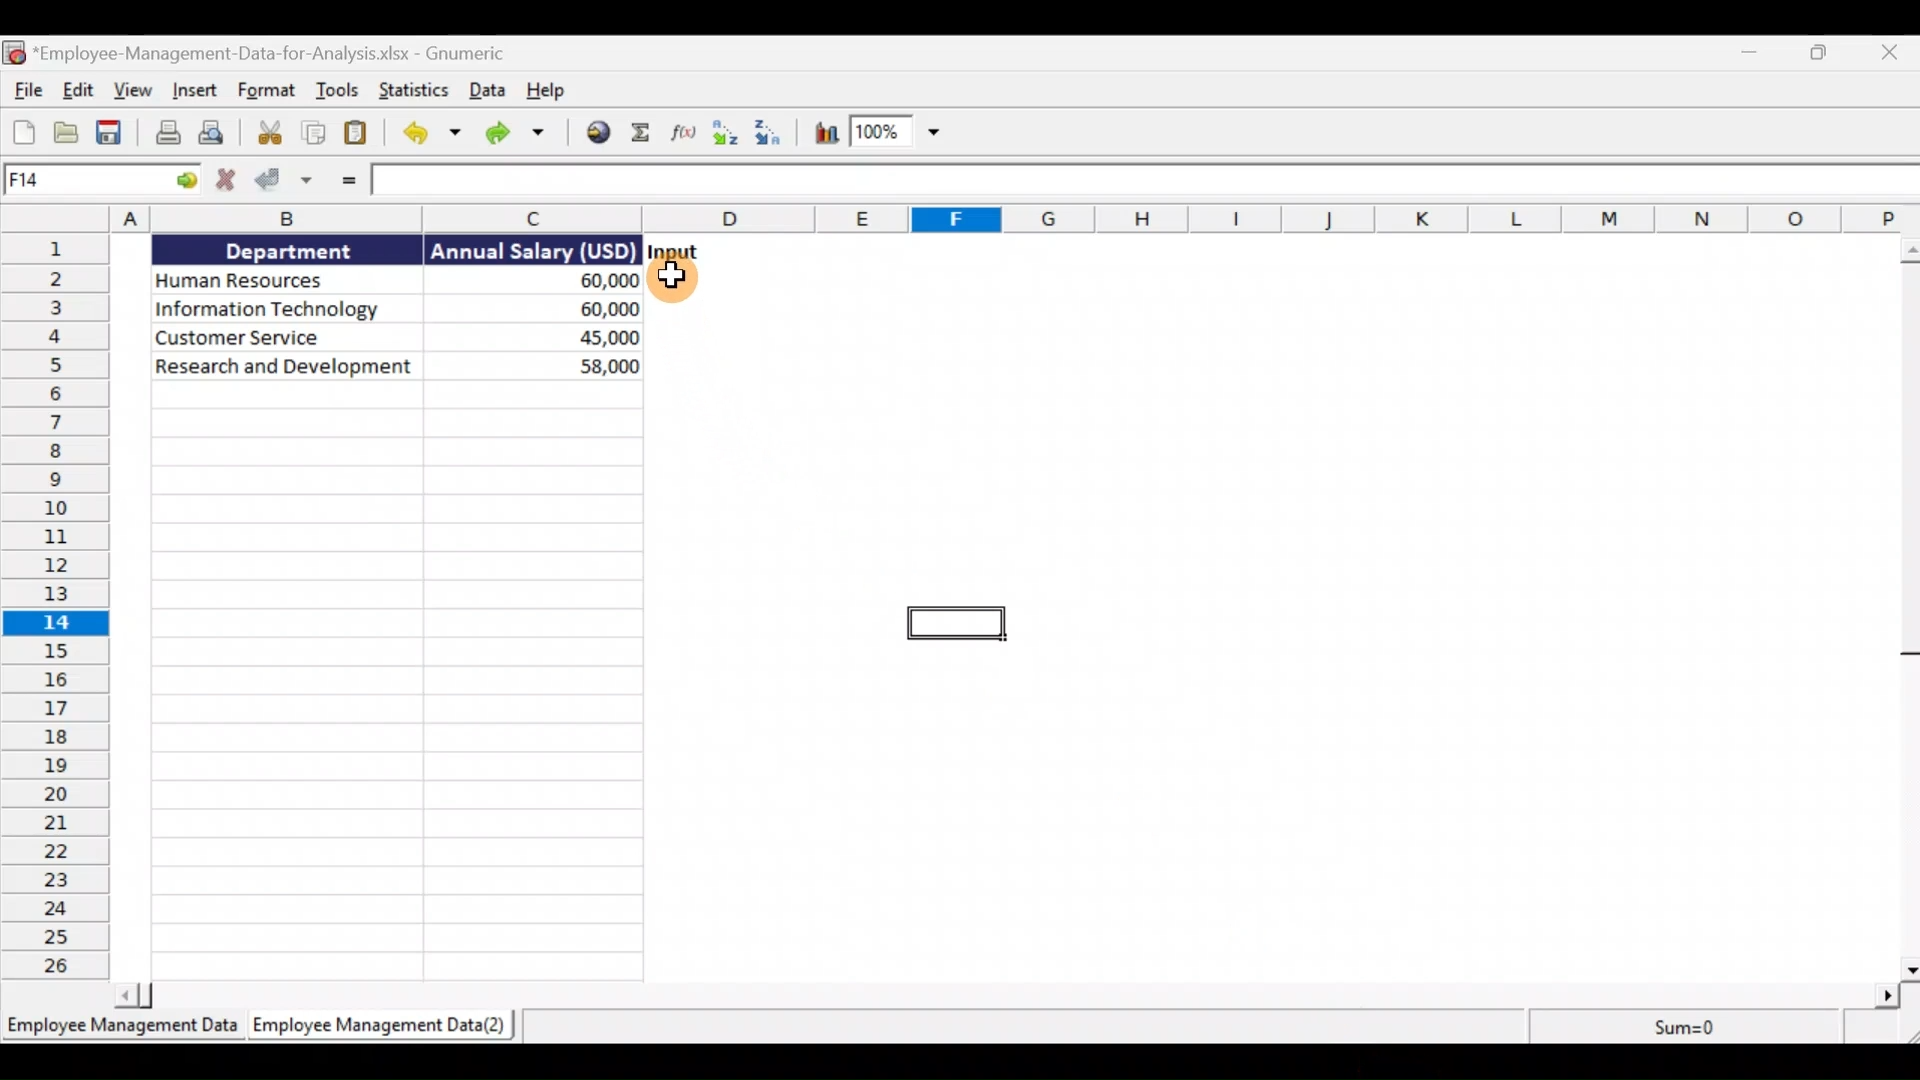  Describe the element at coordinates (28, 86) in the screenshot. I see `File` at that location.